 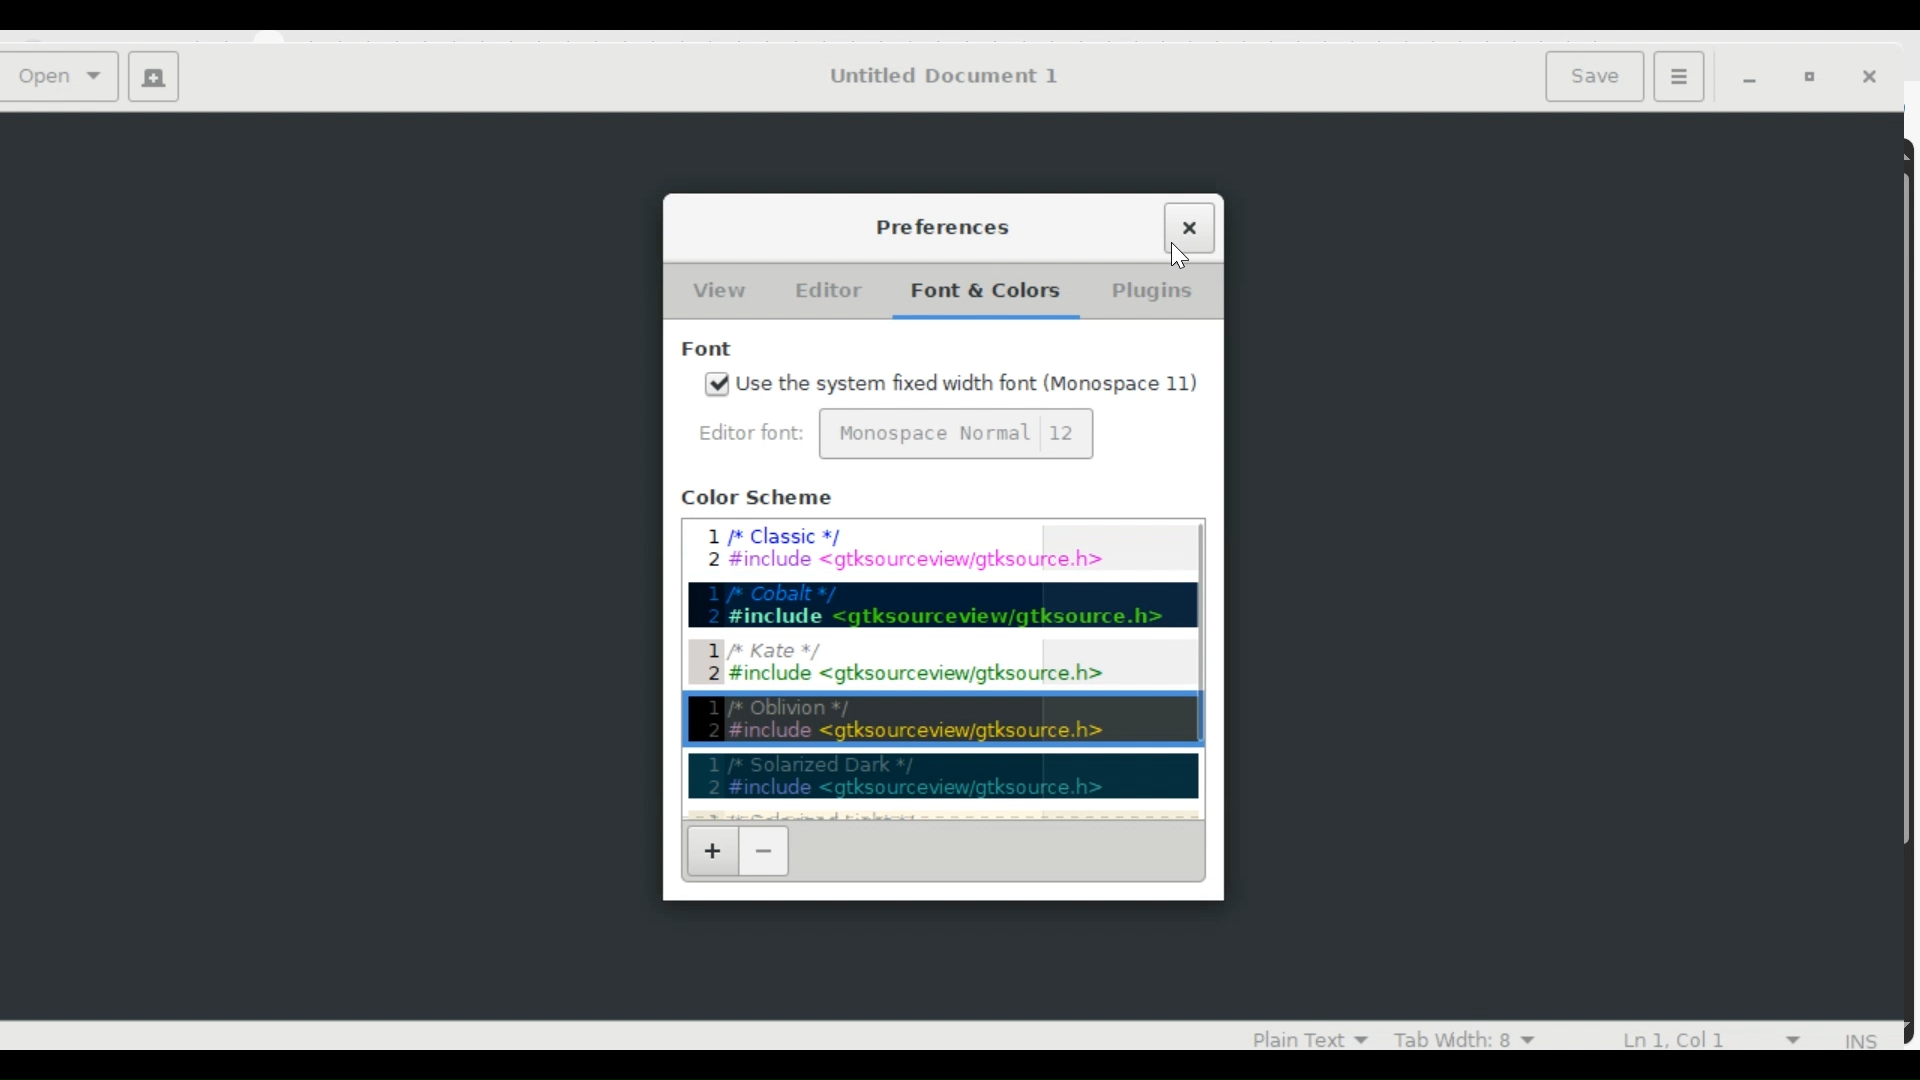 I want to click on Editor Font, so click(x=754, y=432).